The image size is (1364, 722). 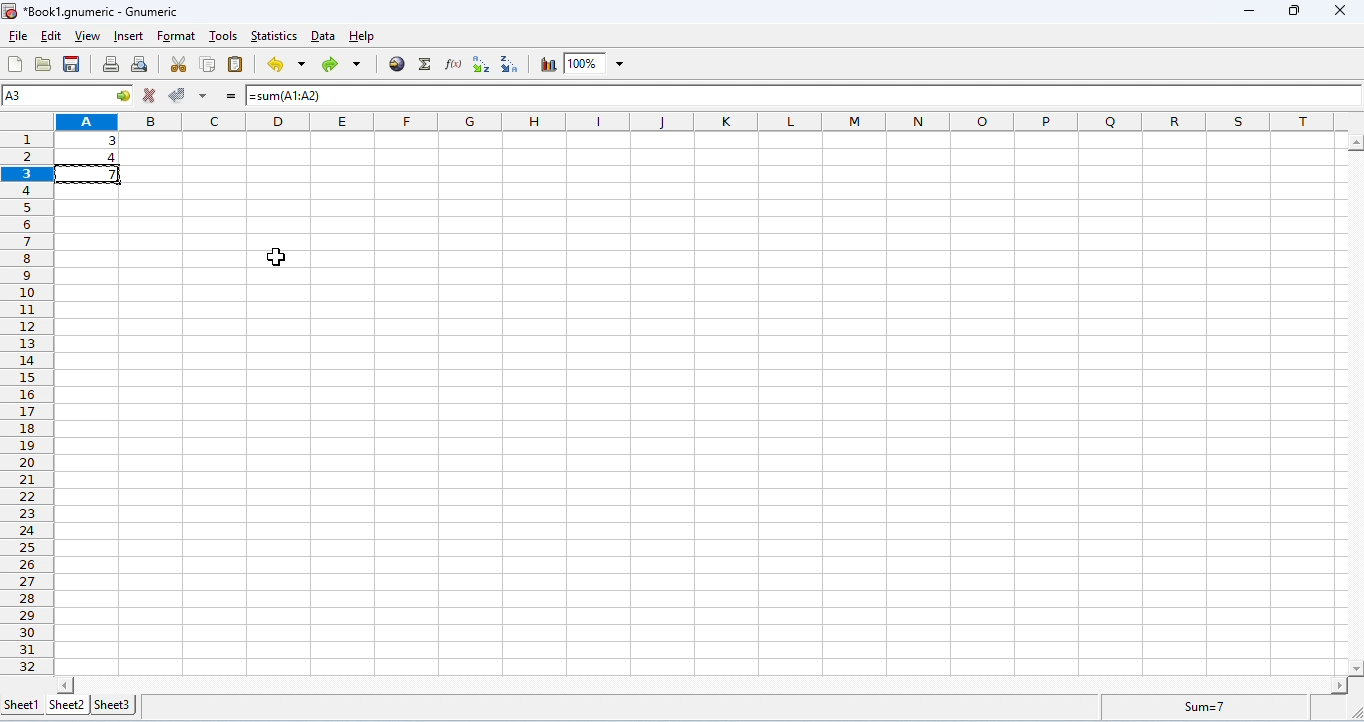 What do you see at coordinates (112, 65) in the screenshot?
I see `print` at bounding box center [112, 65].